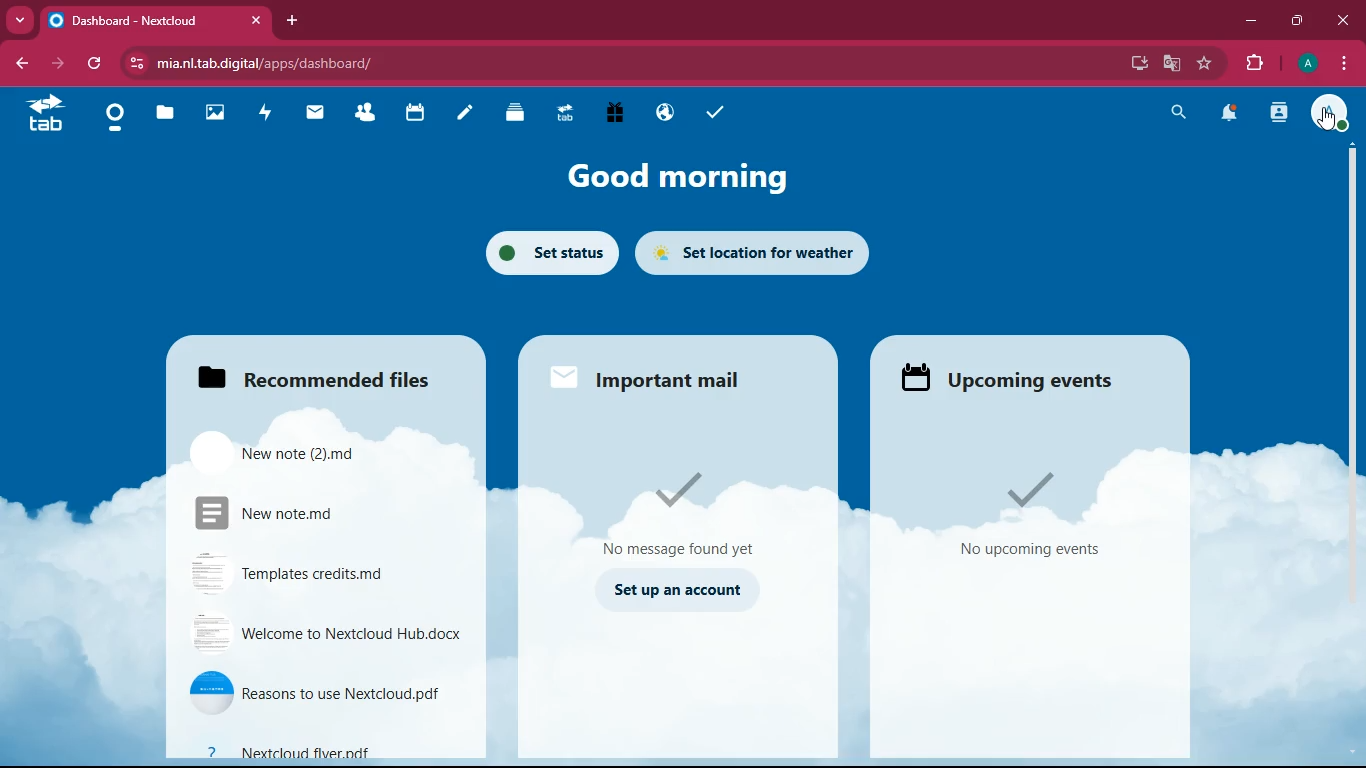  What do you see at coordinates (757, 252) in the screenshot?
I see `set location` at bounding box center [757, 252].